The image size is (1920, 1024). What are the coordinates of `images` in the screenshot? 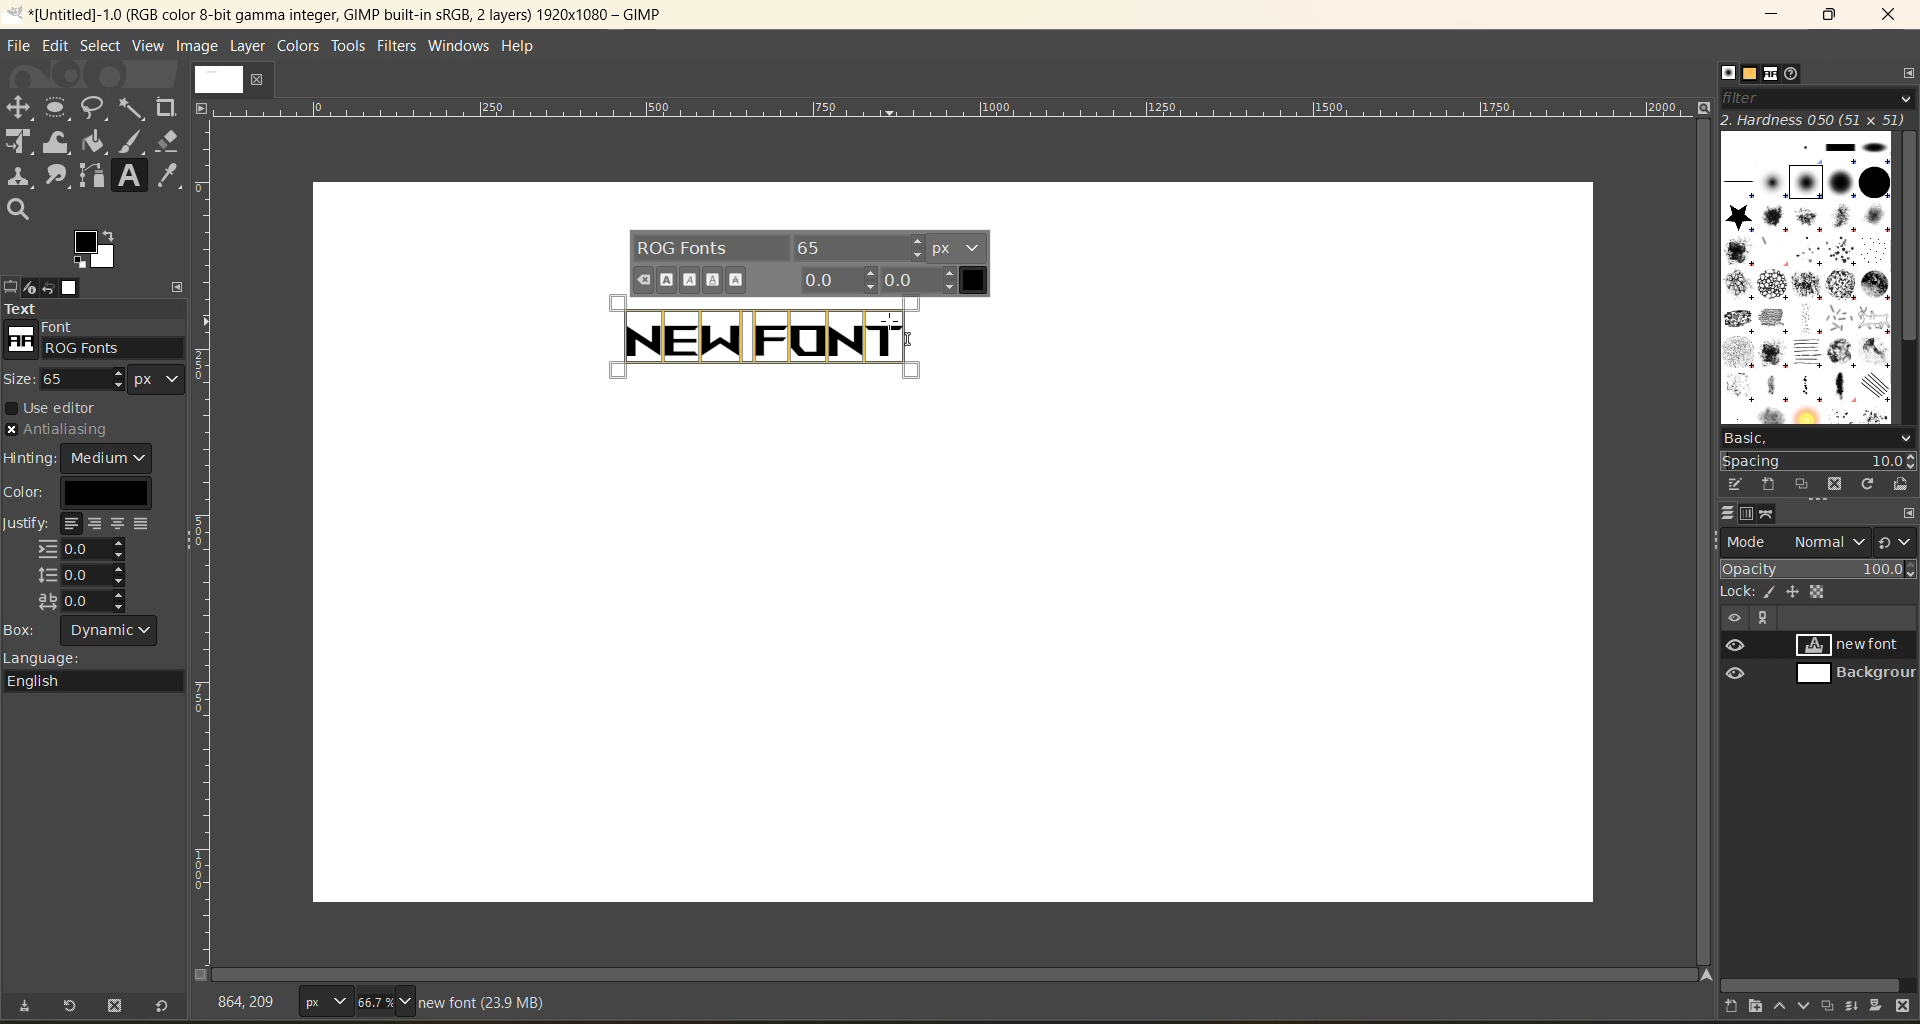 It's located at (73, 287).